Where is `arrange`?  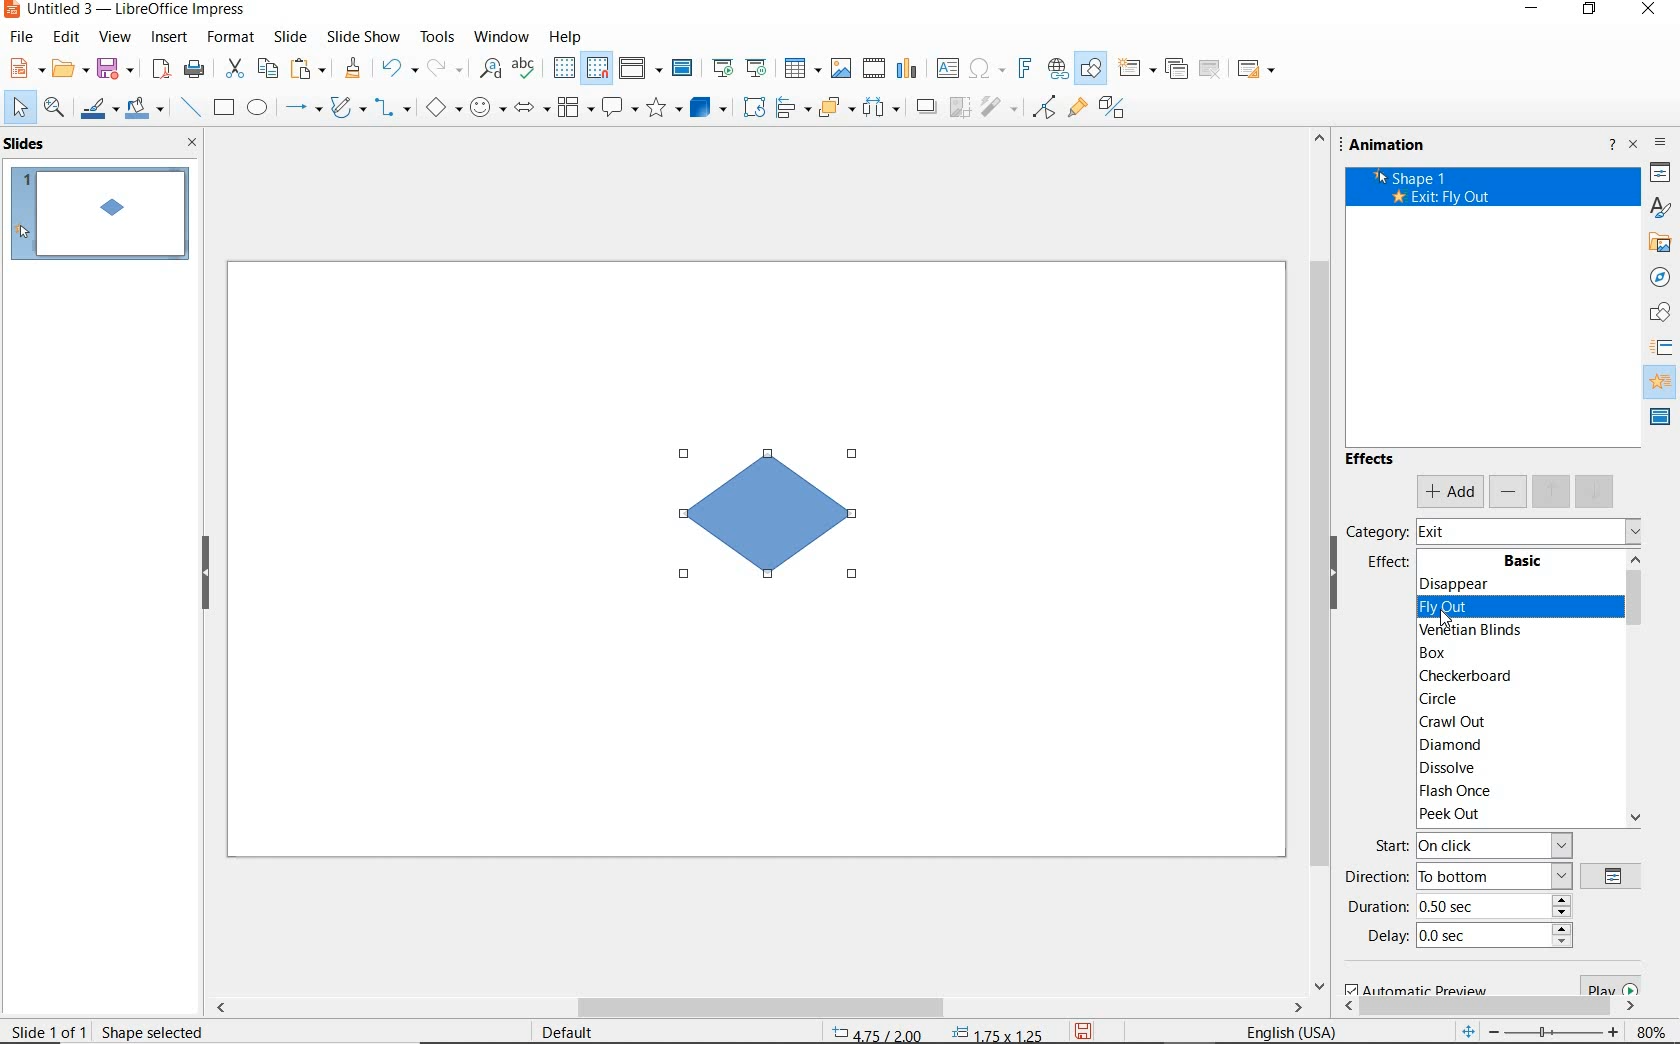
arrange is located at coordinates (833, 109).